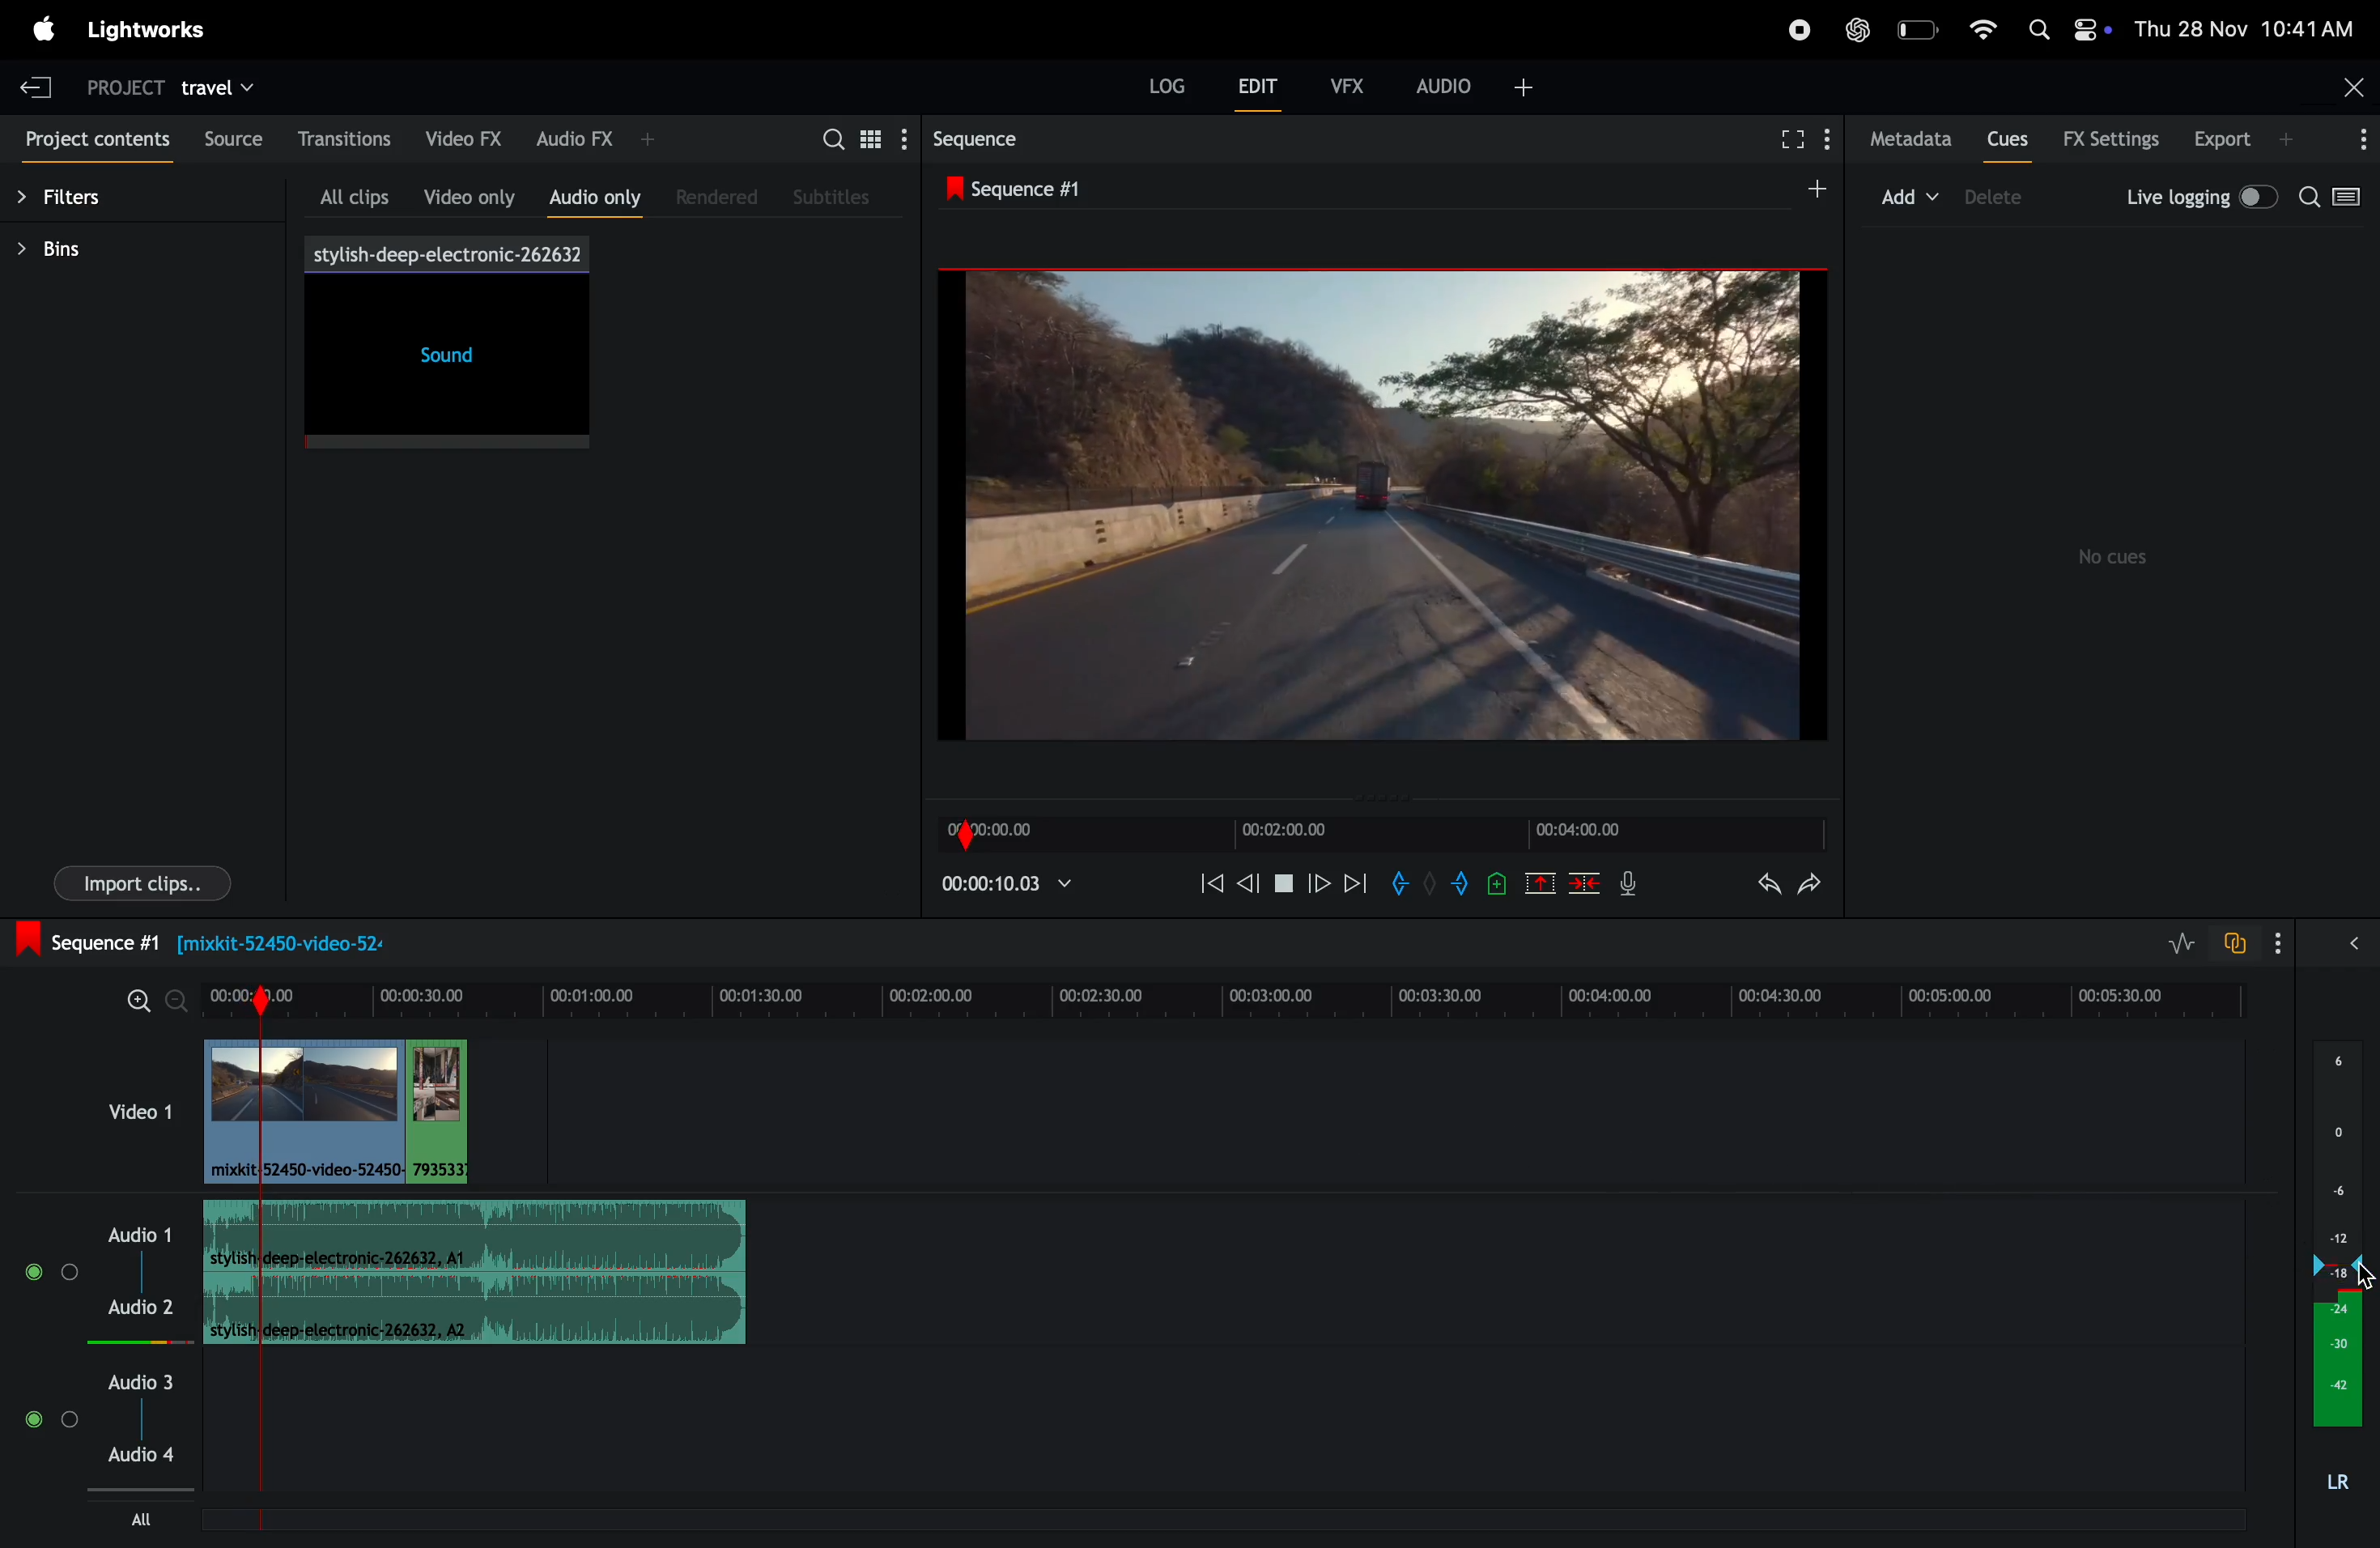 This screenshot has height=1548, width=2380. I want to click on chatgpt, so click(1855, 27).